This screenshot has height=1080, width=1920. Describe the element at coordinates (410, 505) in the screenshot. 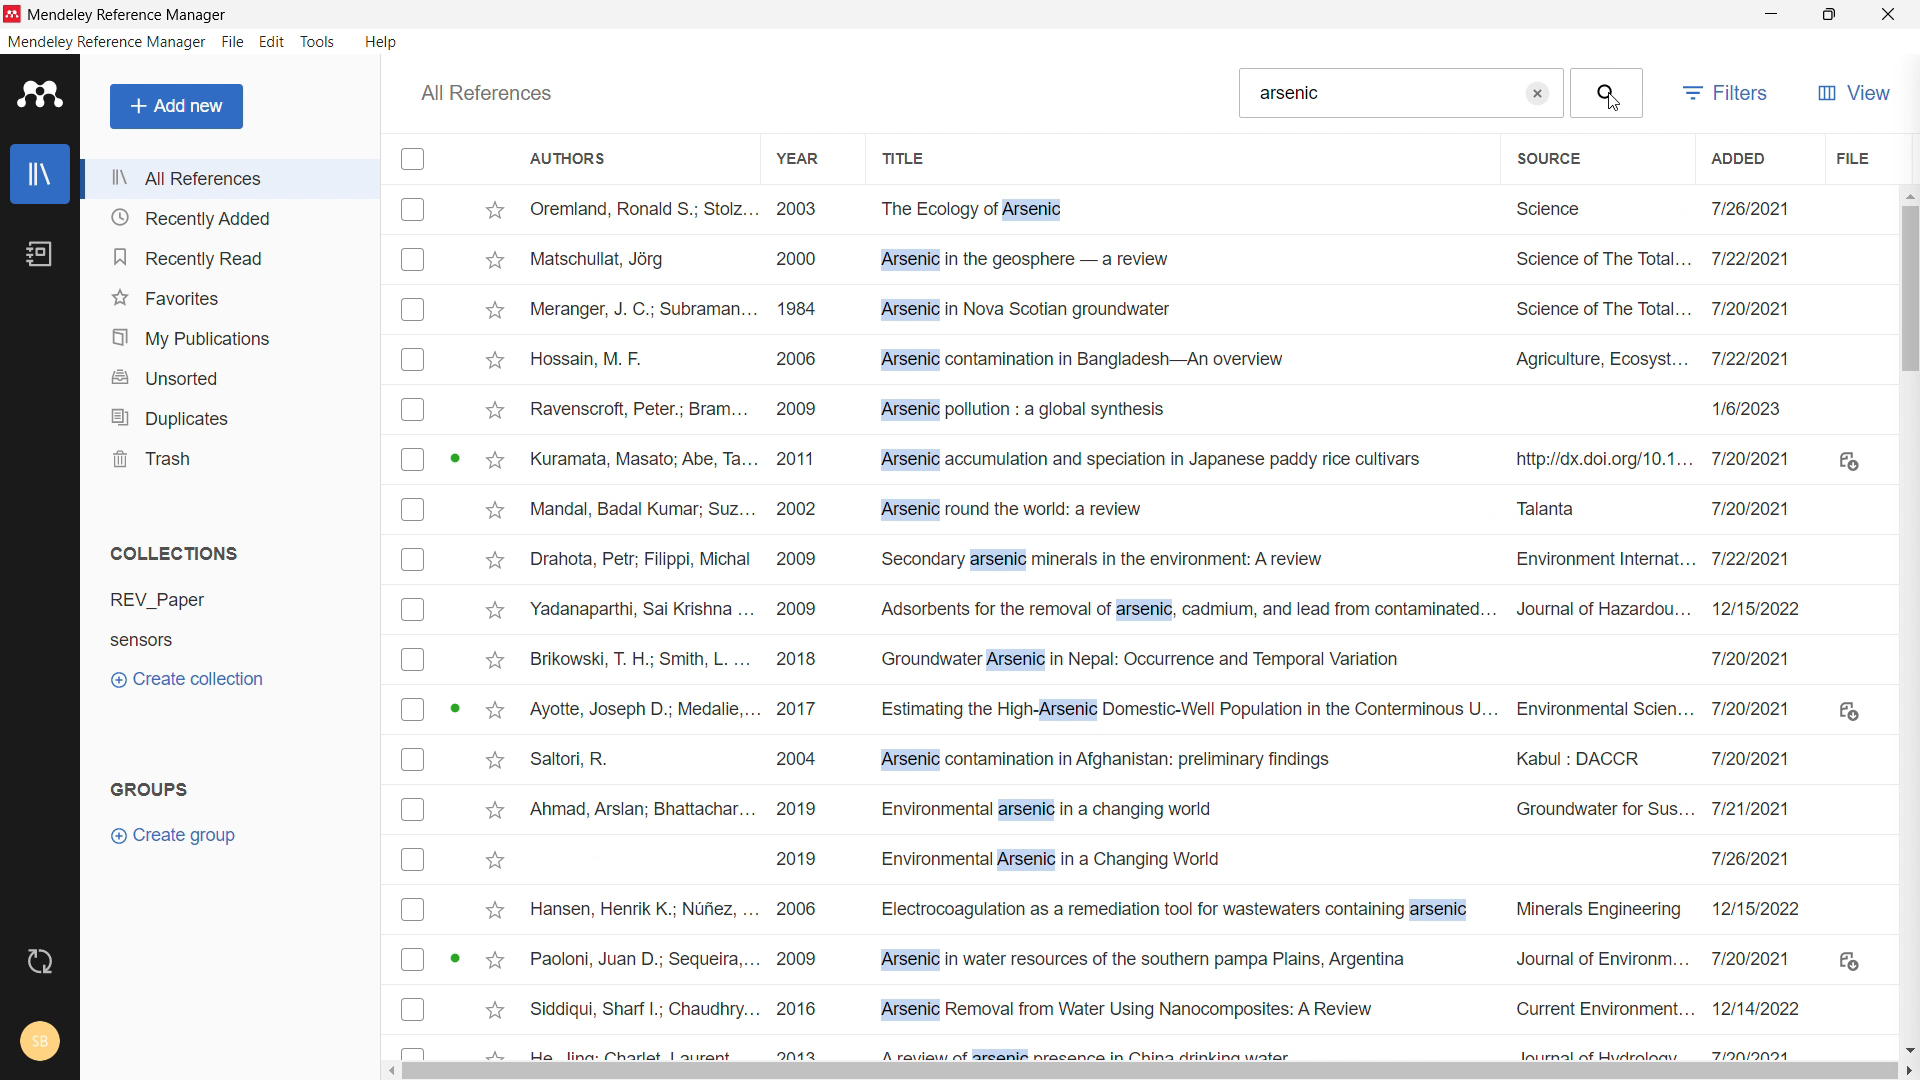

I see `Checkbox` at that location.